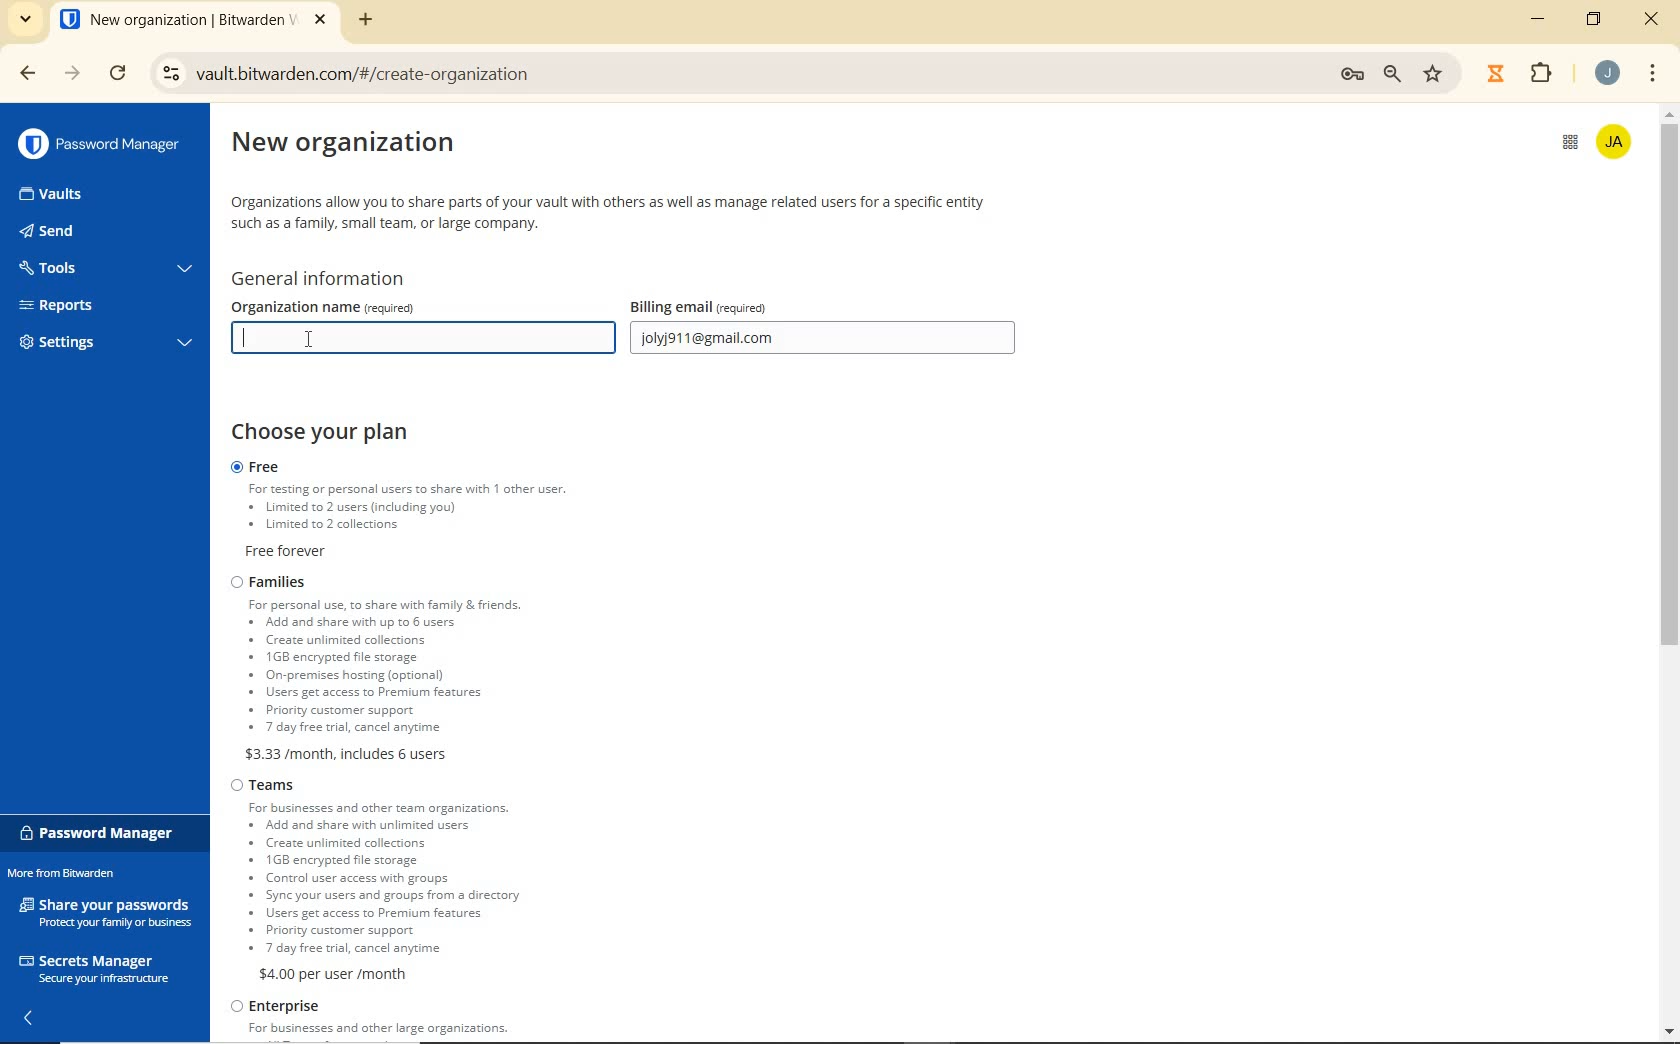 Image resolution: width=1680 pixels, height=1044 pixels. Describe the element at coordinates (379, 1021) in the screenshot. I see `enterprise plan` at that location.